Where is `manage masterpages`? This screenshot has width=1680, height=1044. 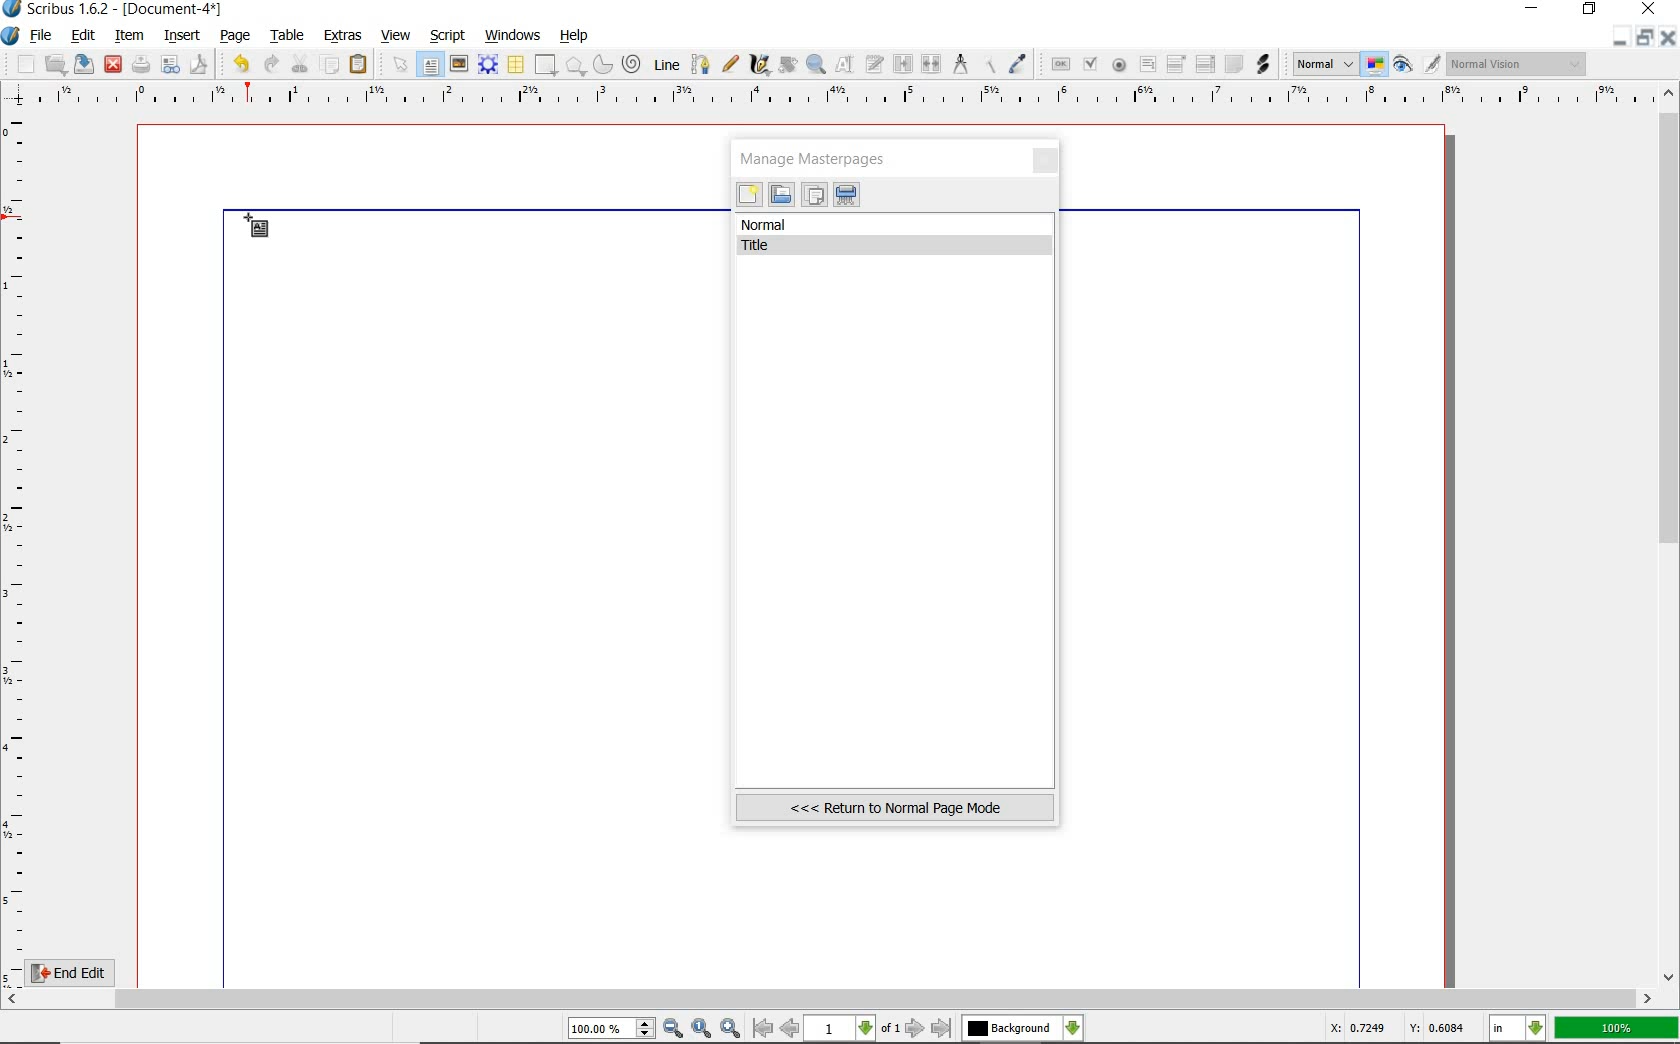 manage masterpages is located at coordinates (819, 158).